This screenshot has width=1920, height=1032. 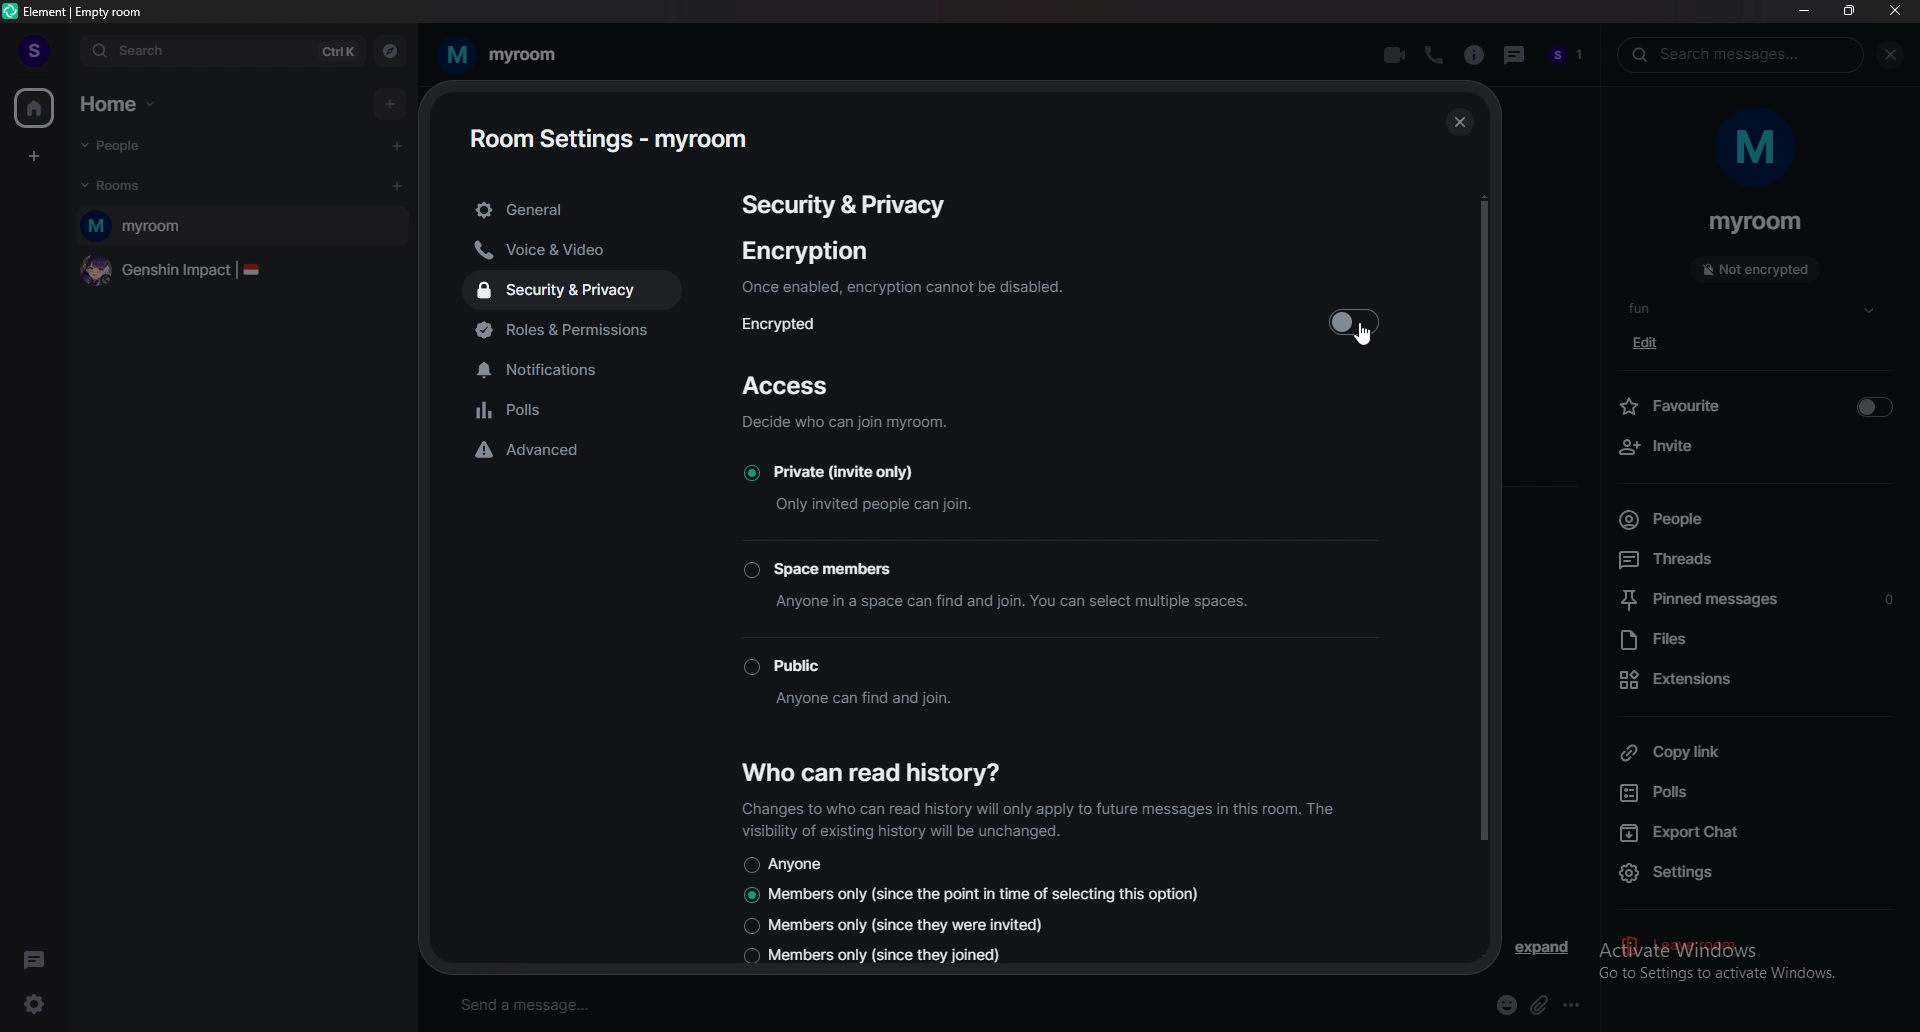 What do you see at coordinates (397, 187) in the screenshot?
I see `add room` at bounding box center [397, 187].